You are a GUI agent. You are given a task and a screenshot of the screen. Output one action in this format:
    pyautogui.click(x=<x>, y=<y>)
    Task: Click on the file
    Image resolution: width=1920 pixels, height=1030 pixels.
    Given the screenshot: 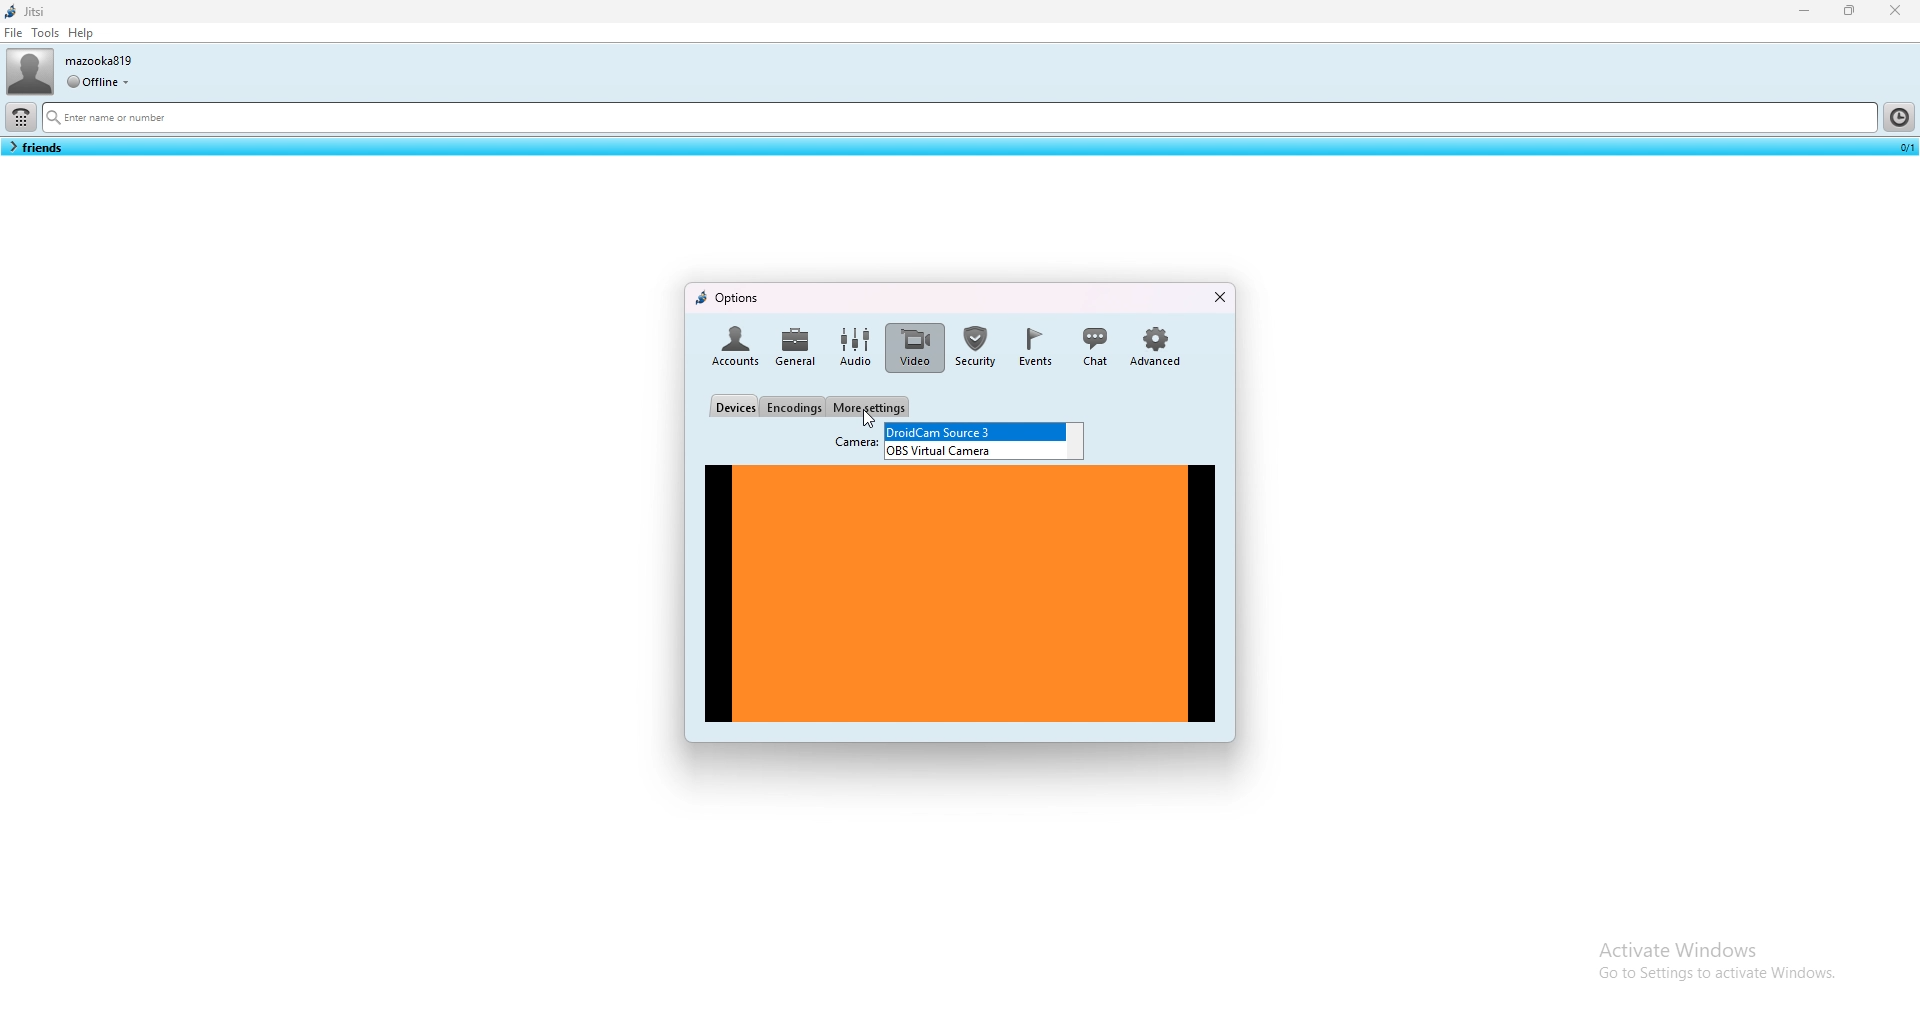 What is the action you would take?
    pyautogui.click(x=14, y=32)
    